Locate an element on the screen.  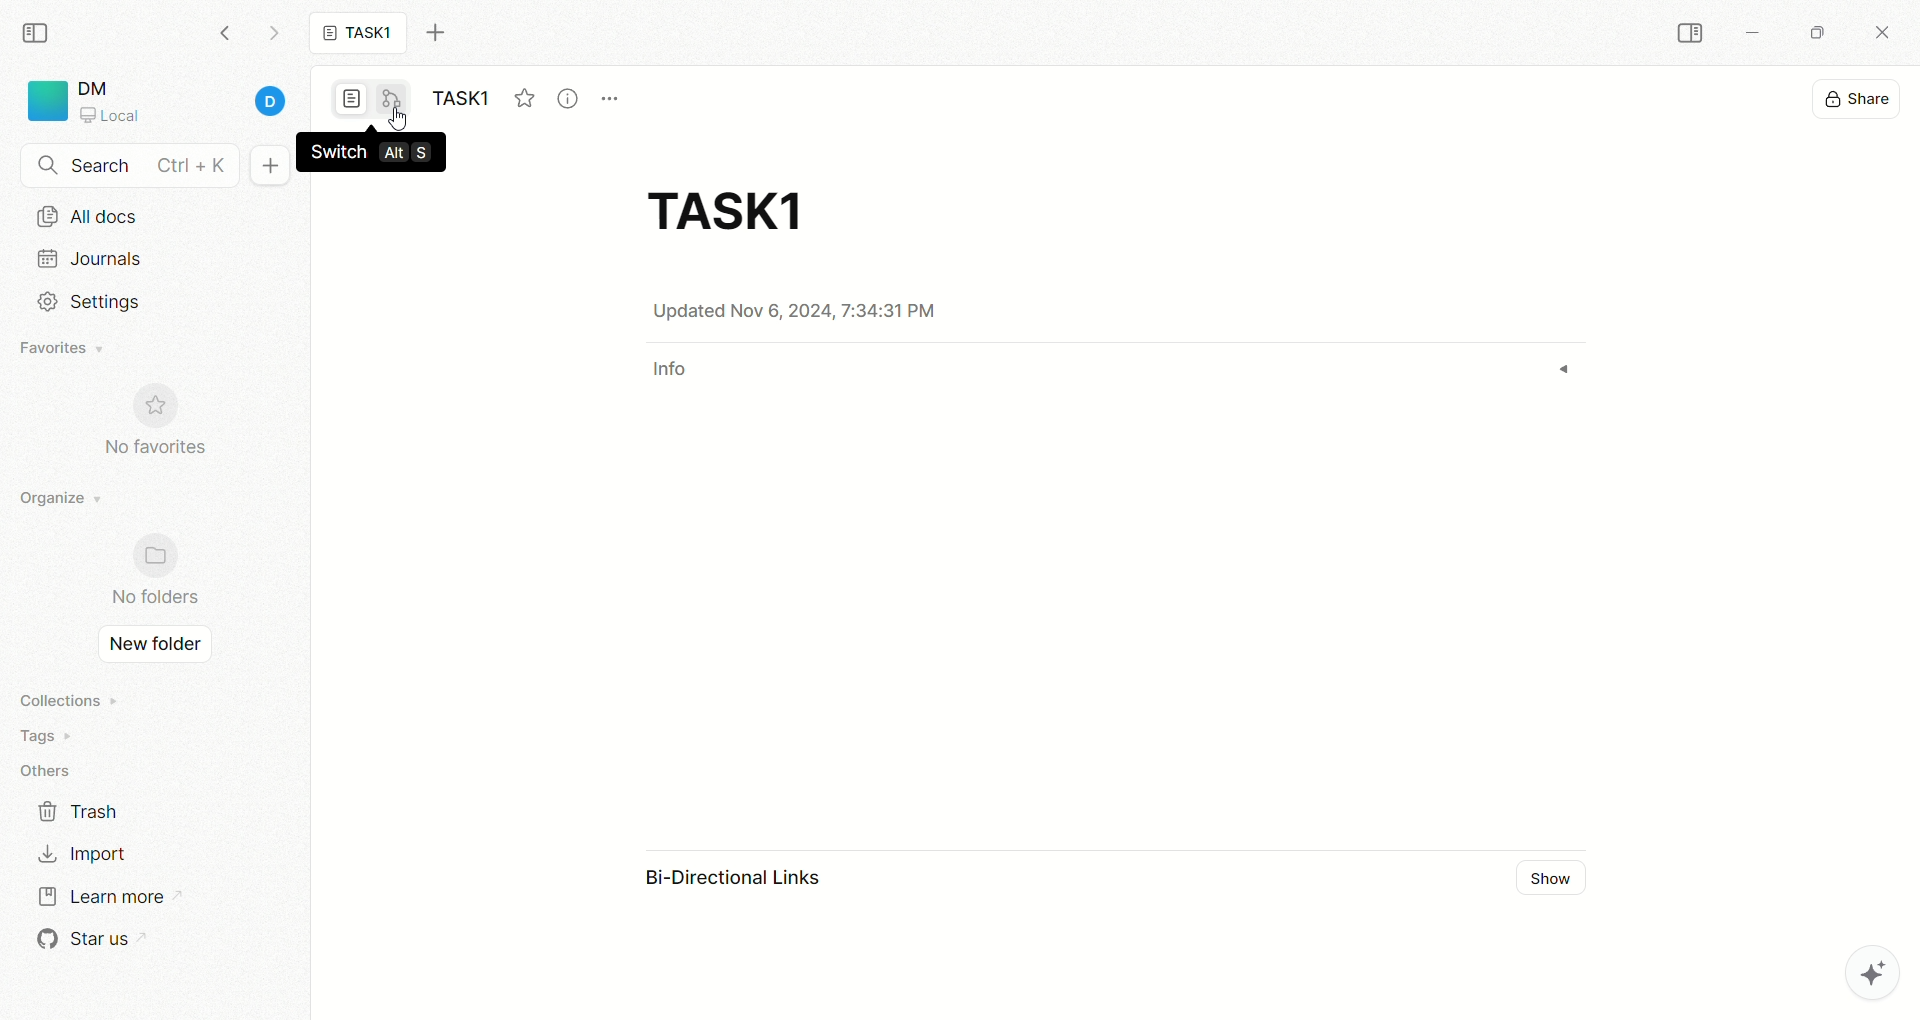
star us is located at coordinates (85, 939).